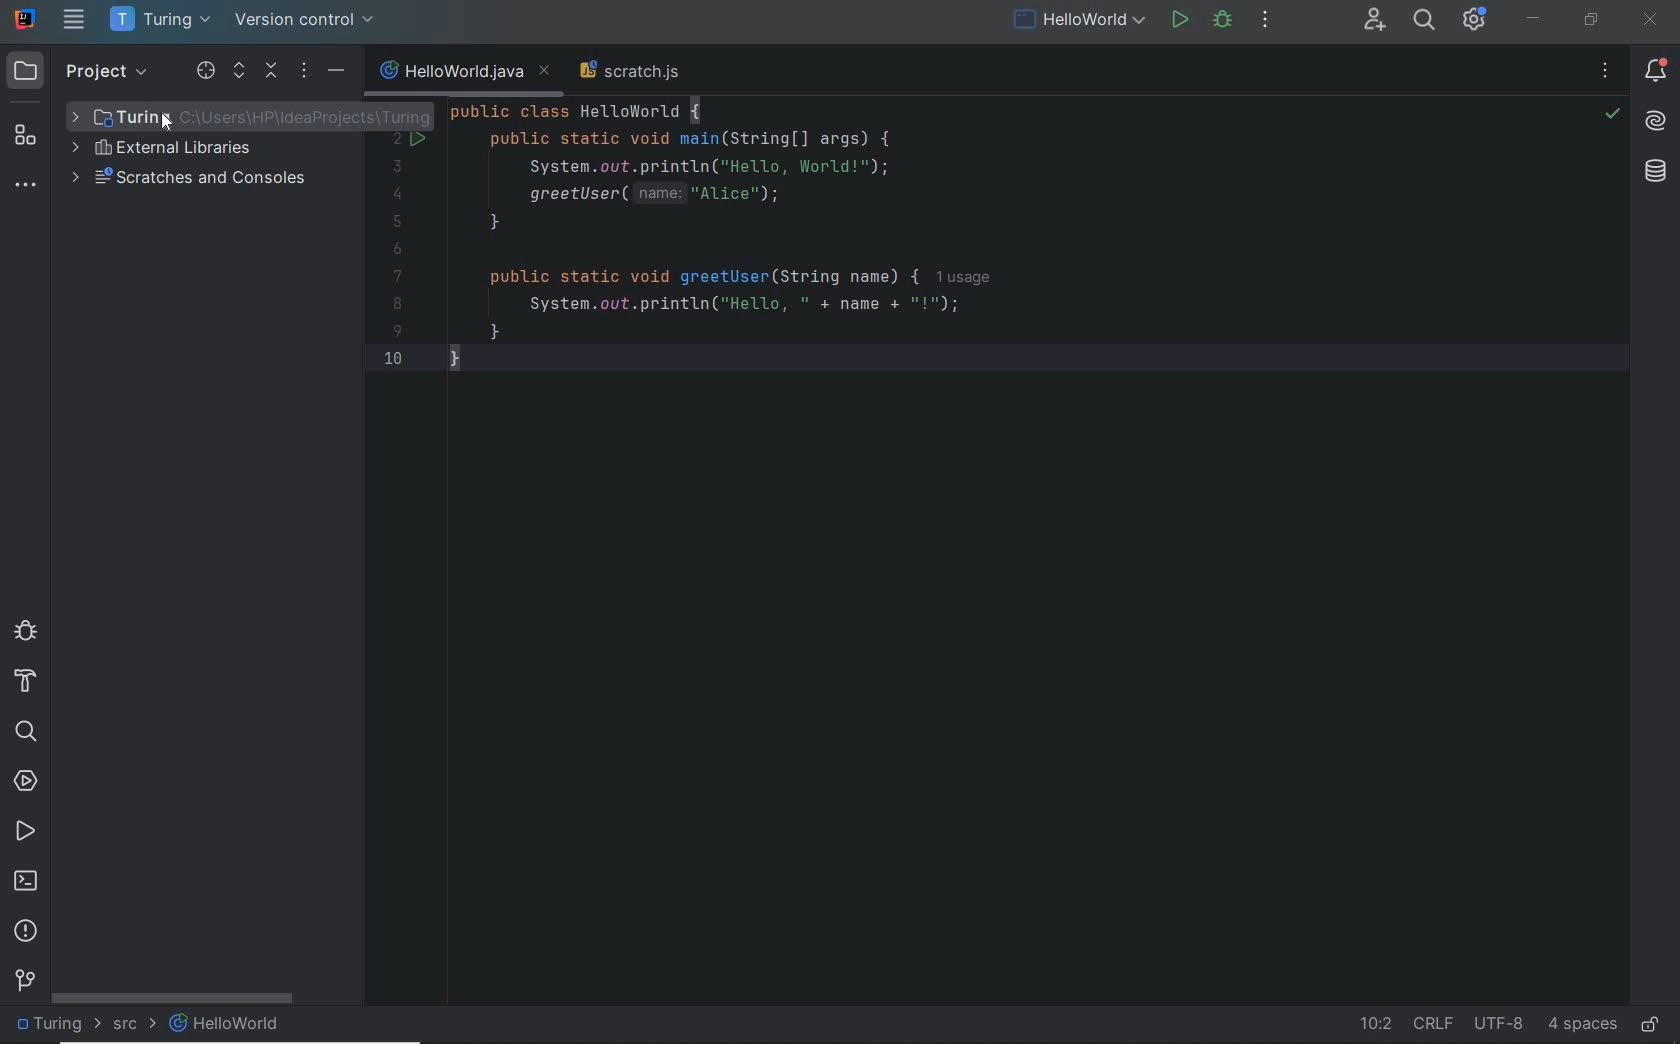 This screenshot has height=1044, width=1680. Describe the element at coordinates (173, 999) in the screenshot. I see `scrollbar` at that location.